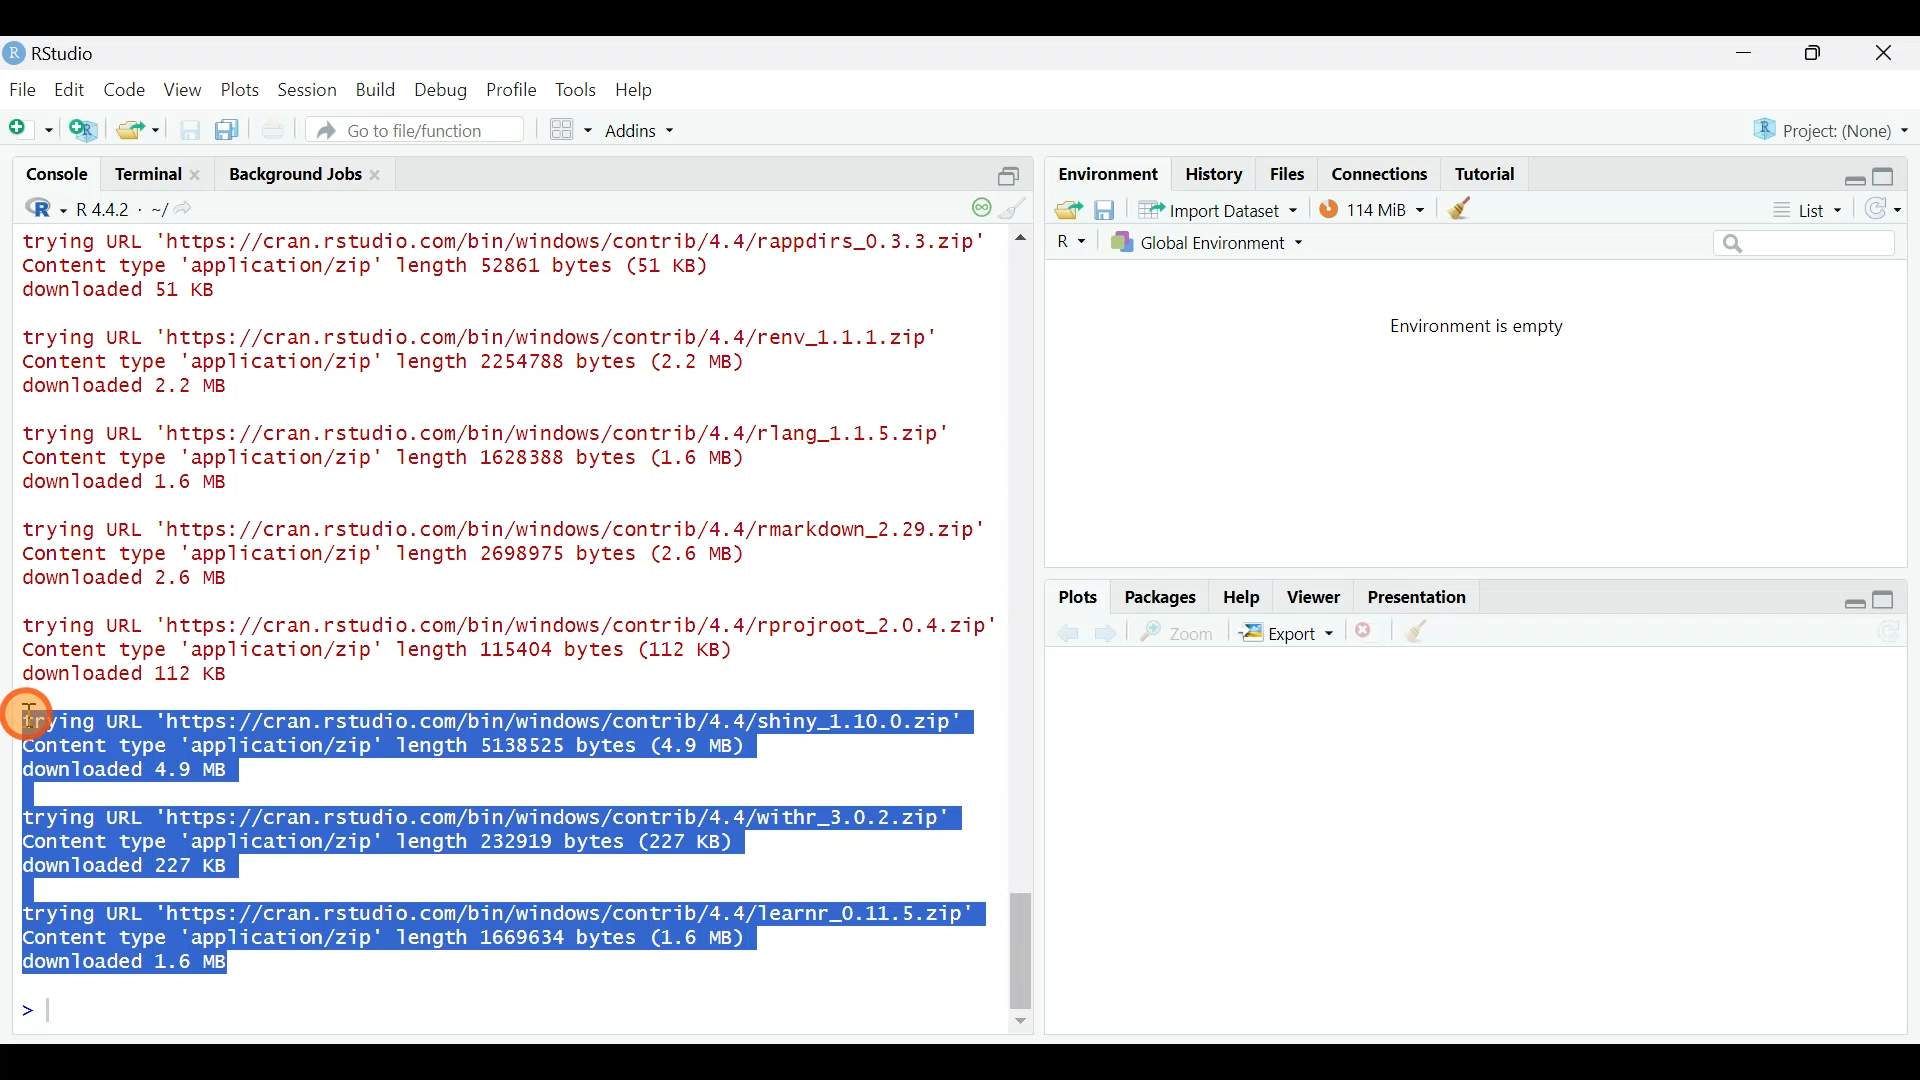 Image resolution: width=1920 pixels, height=1080 pixels. I want to click on split, so click(1008, 168).